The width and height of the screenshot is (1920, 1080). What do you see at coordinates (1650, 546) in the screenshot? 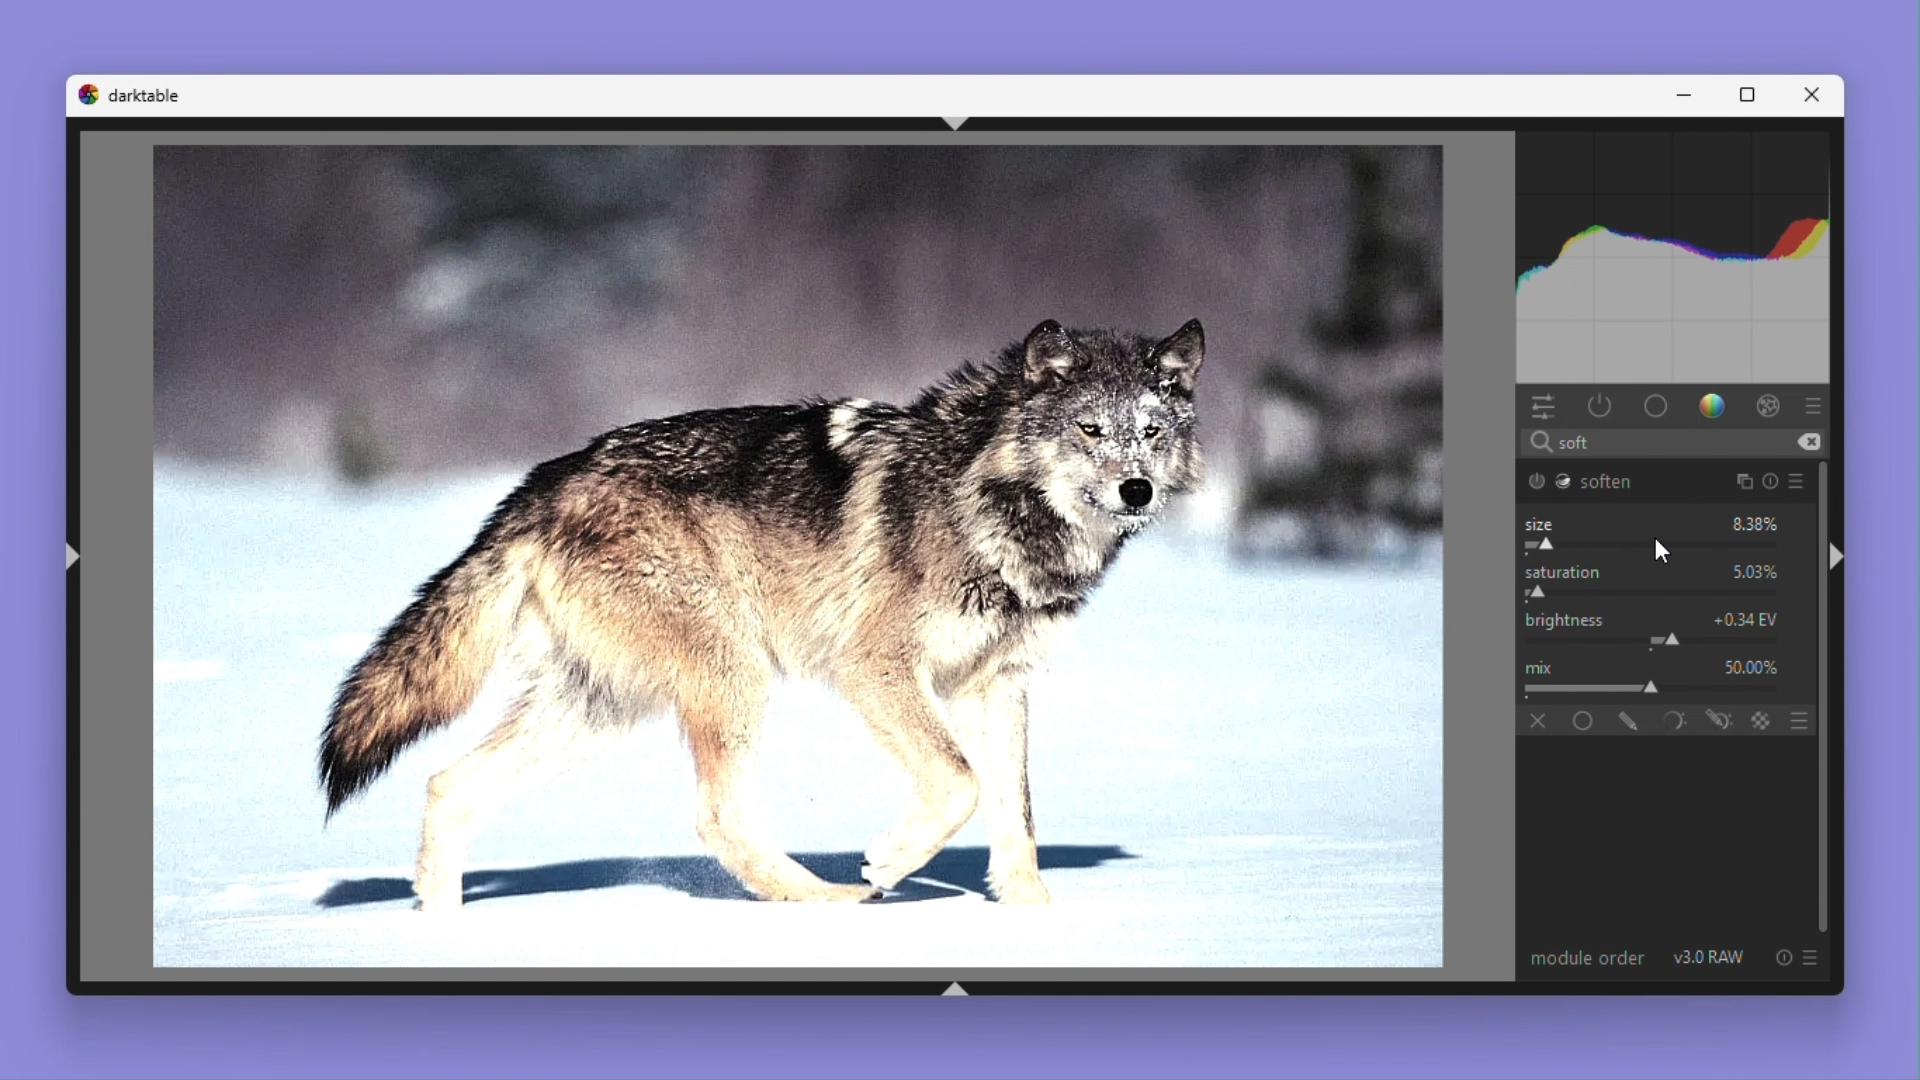
I see `slider` at bounding box center [1650, 546].